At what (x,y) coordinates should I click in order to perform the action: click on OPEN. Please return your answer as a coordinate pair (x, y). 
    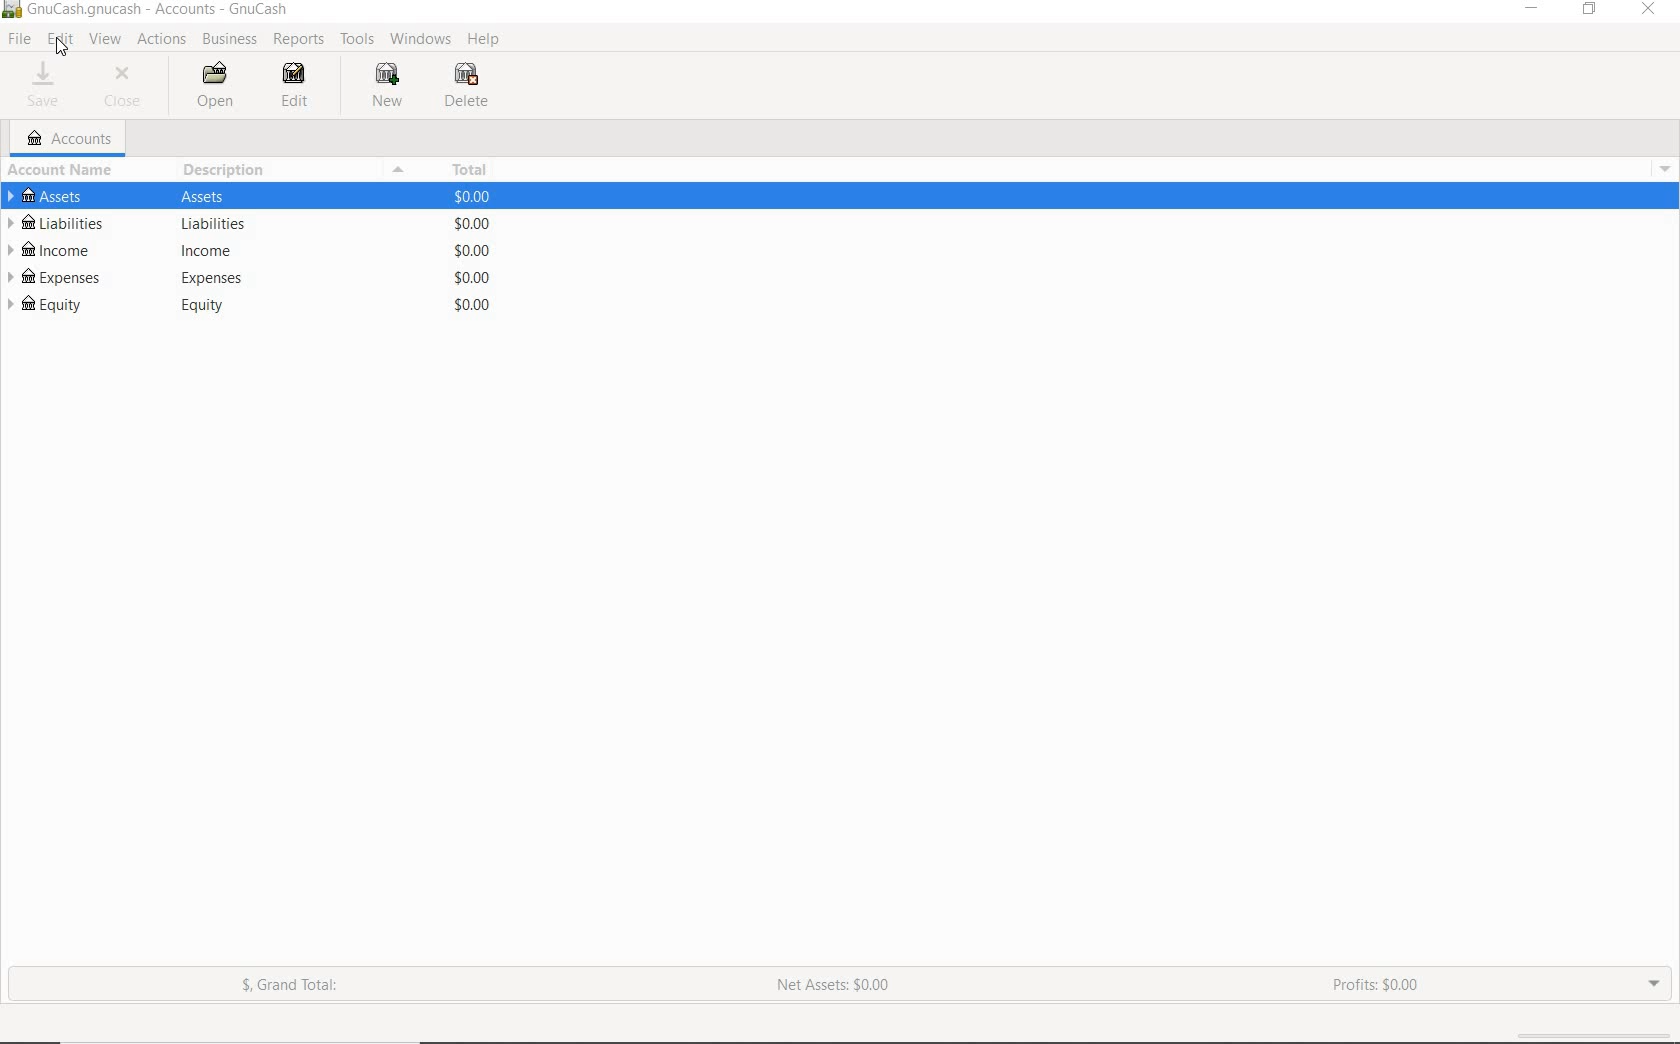
    Looking at the image, I should click on (217, 86).